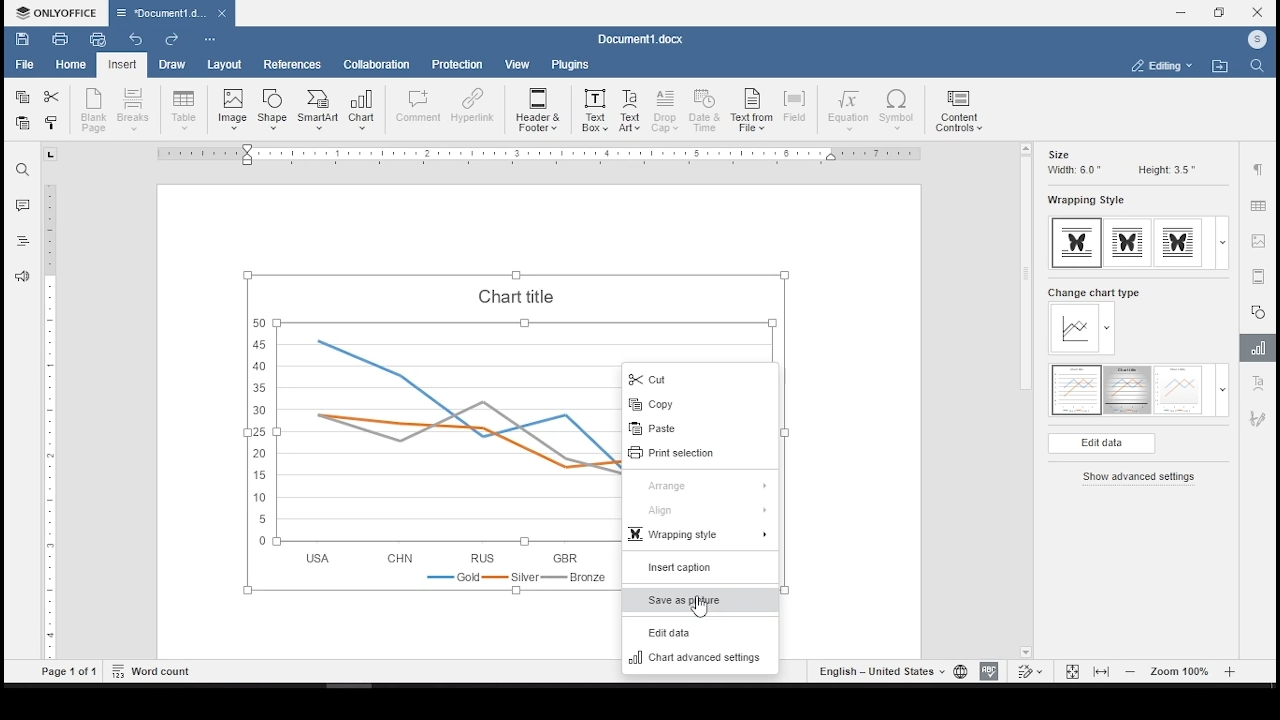 This screenshot has width=1280, height=720. What do you see at coordinates (273, 109) in the screenshot?
I see `insert shape` at bounding box center [273, 109].